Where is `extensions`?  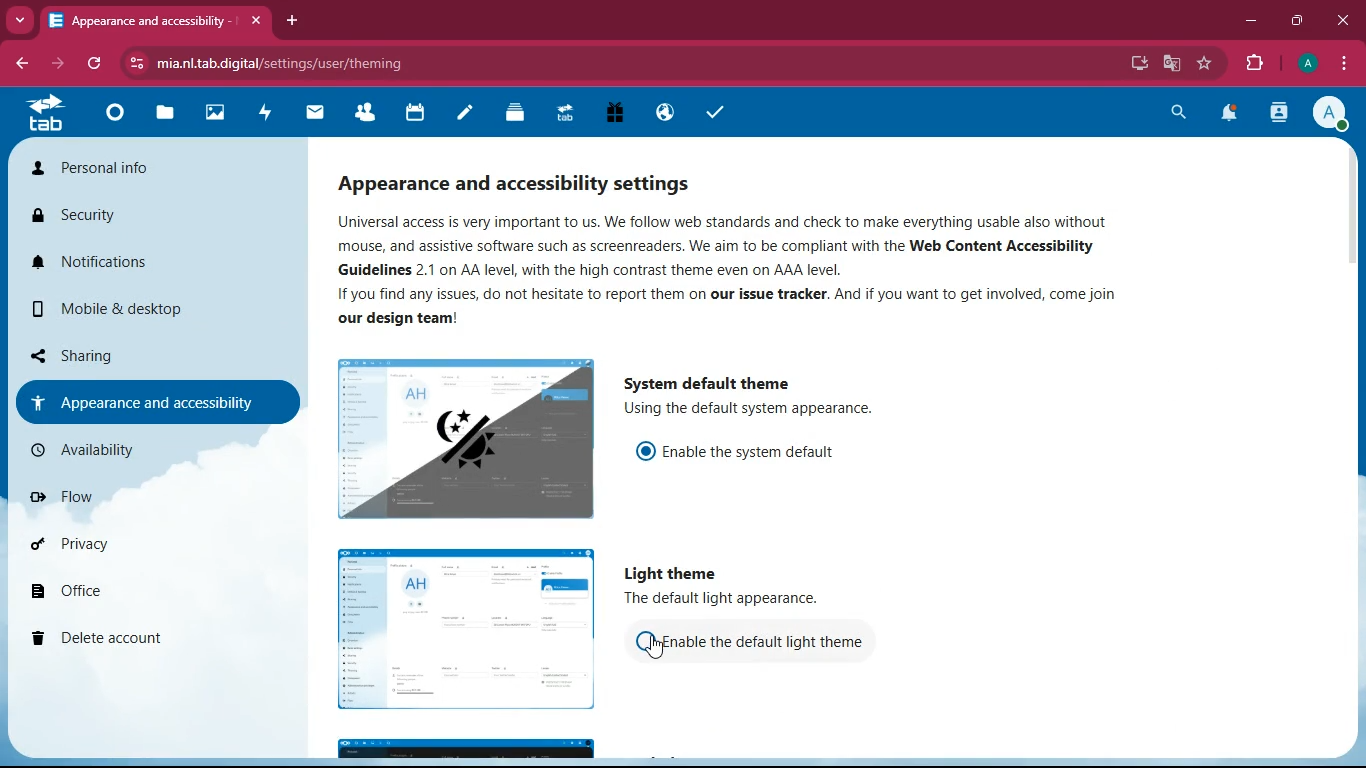
extensions is located at coordinates (1254, 64).